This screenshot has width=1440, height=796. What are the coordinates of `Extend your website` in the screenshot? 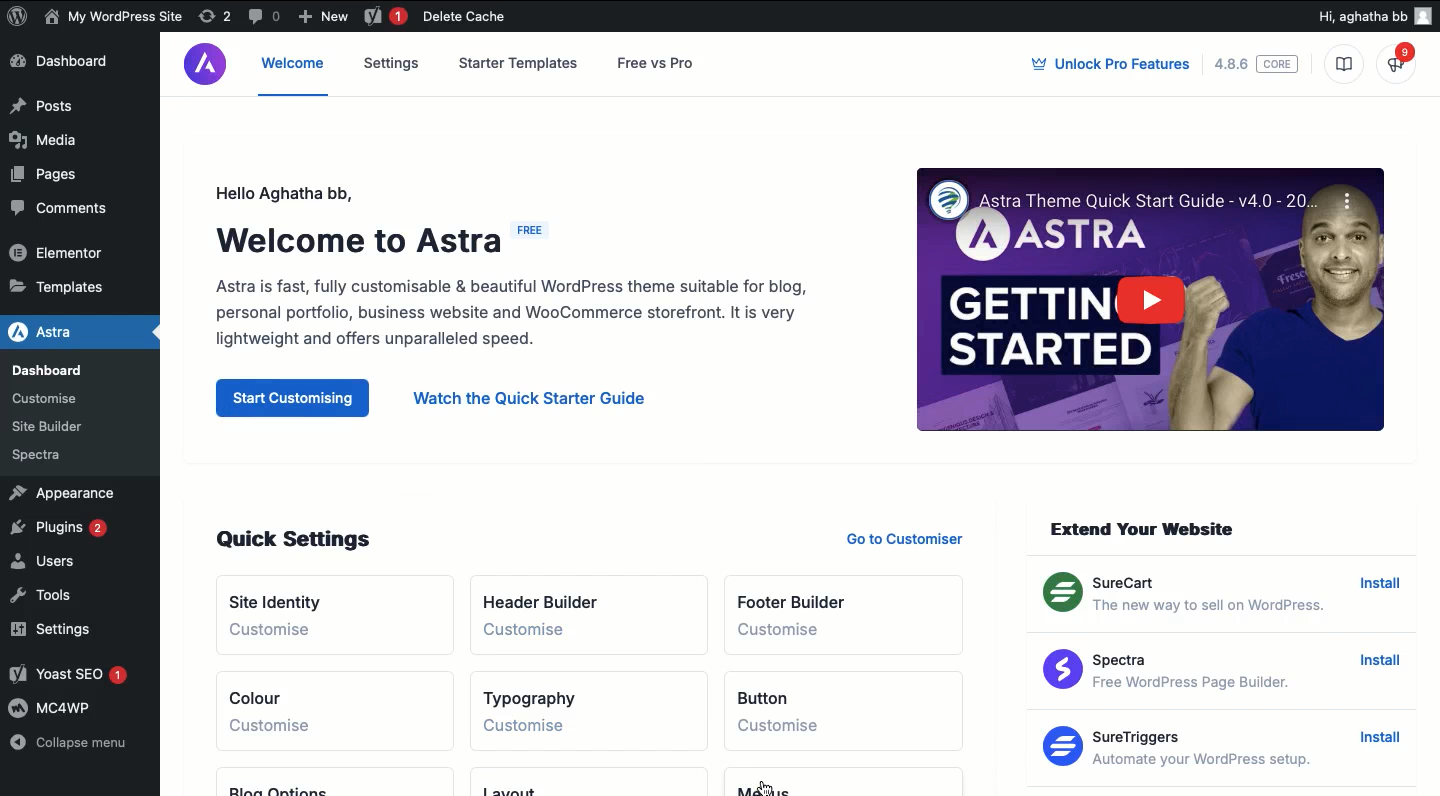 It's located at (1146, 529).